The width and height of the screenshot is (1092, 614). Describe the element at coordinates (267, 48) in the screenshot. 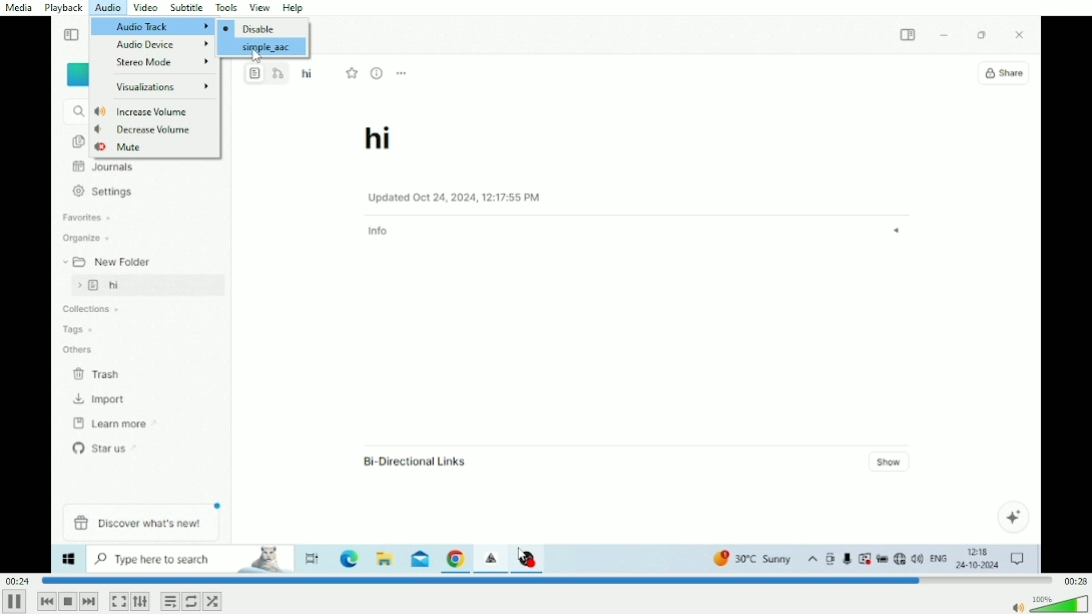

I see `simple_aac` at that location.